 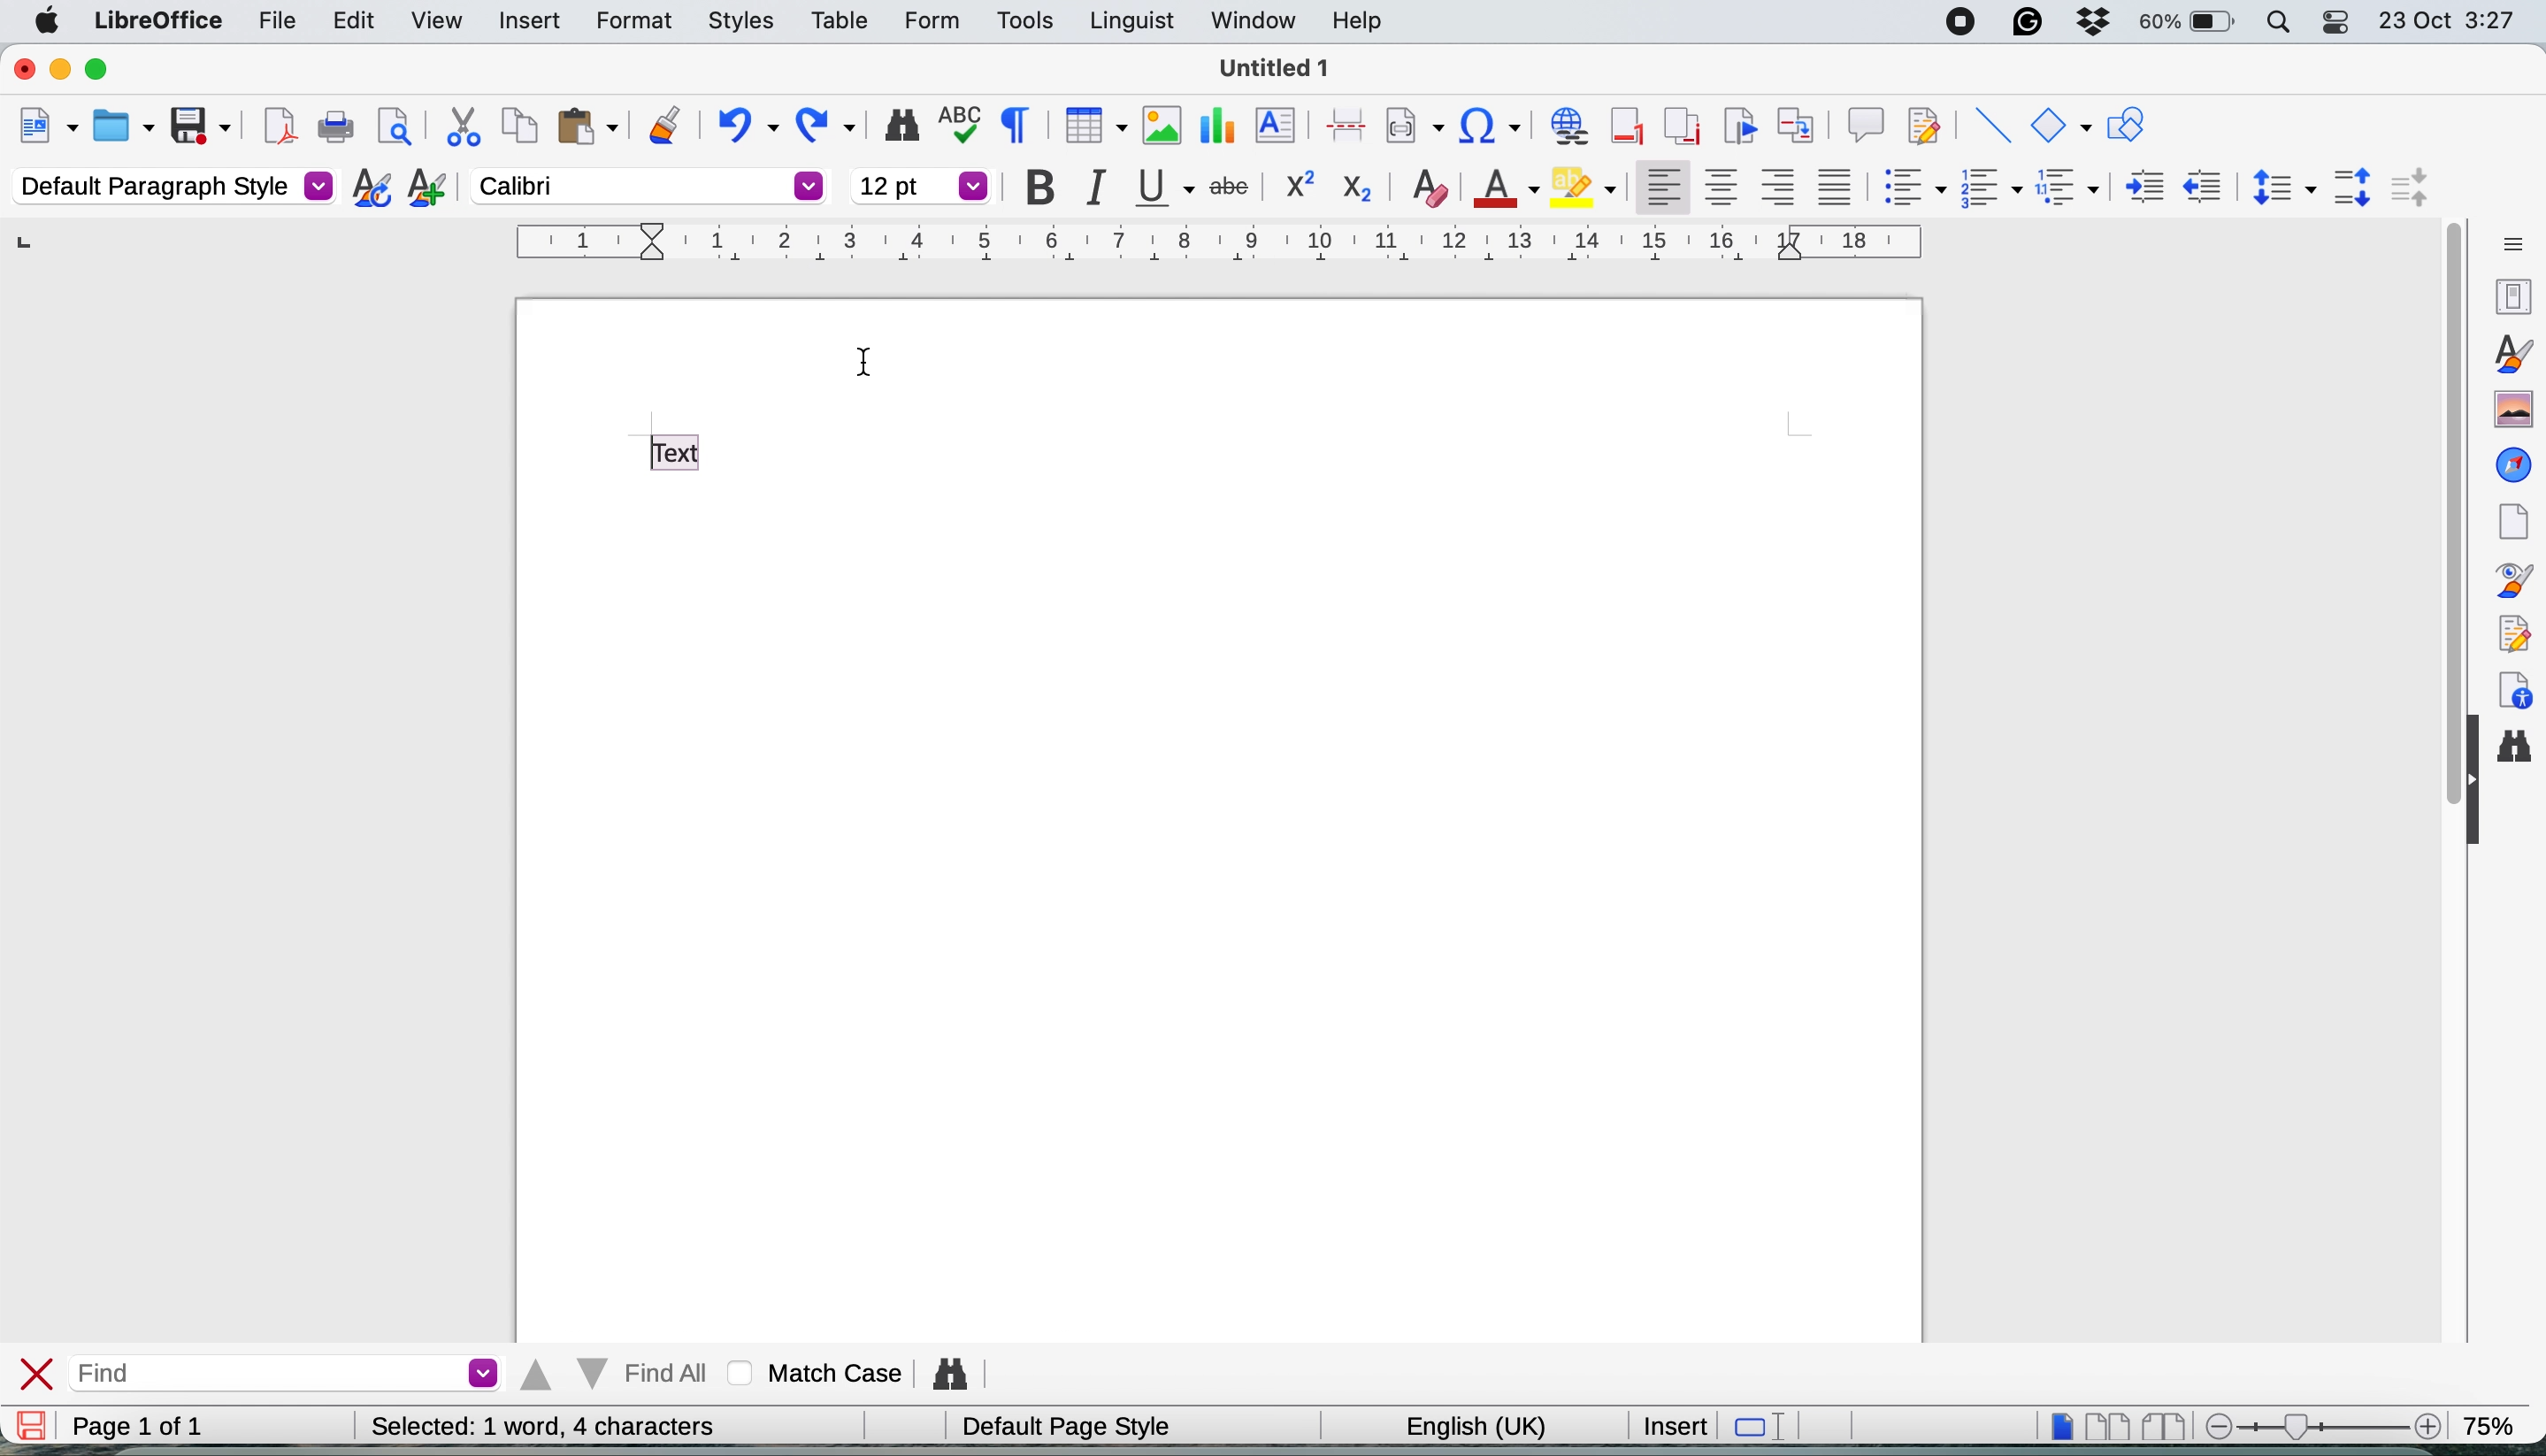 I want to click on dropbox, so click(x=2090, y=20).